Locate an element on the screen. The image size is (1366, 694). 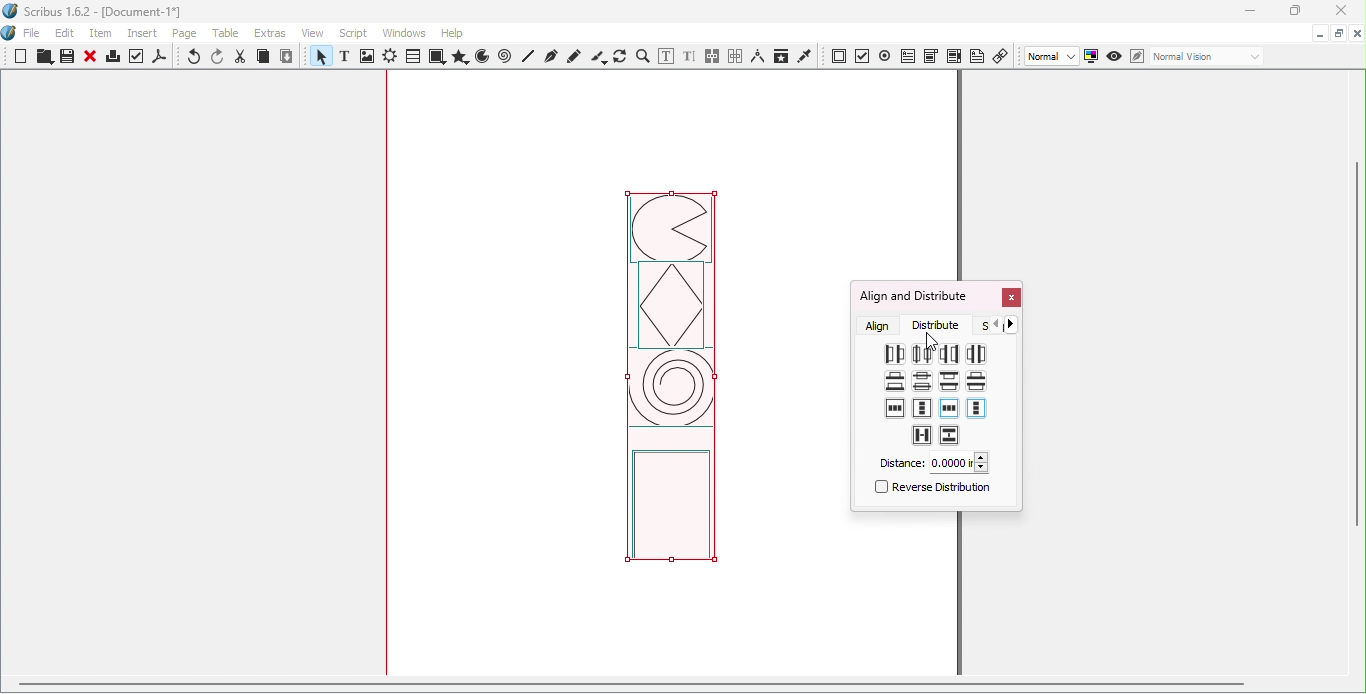
Polygon is located at coordinates (458, 57).